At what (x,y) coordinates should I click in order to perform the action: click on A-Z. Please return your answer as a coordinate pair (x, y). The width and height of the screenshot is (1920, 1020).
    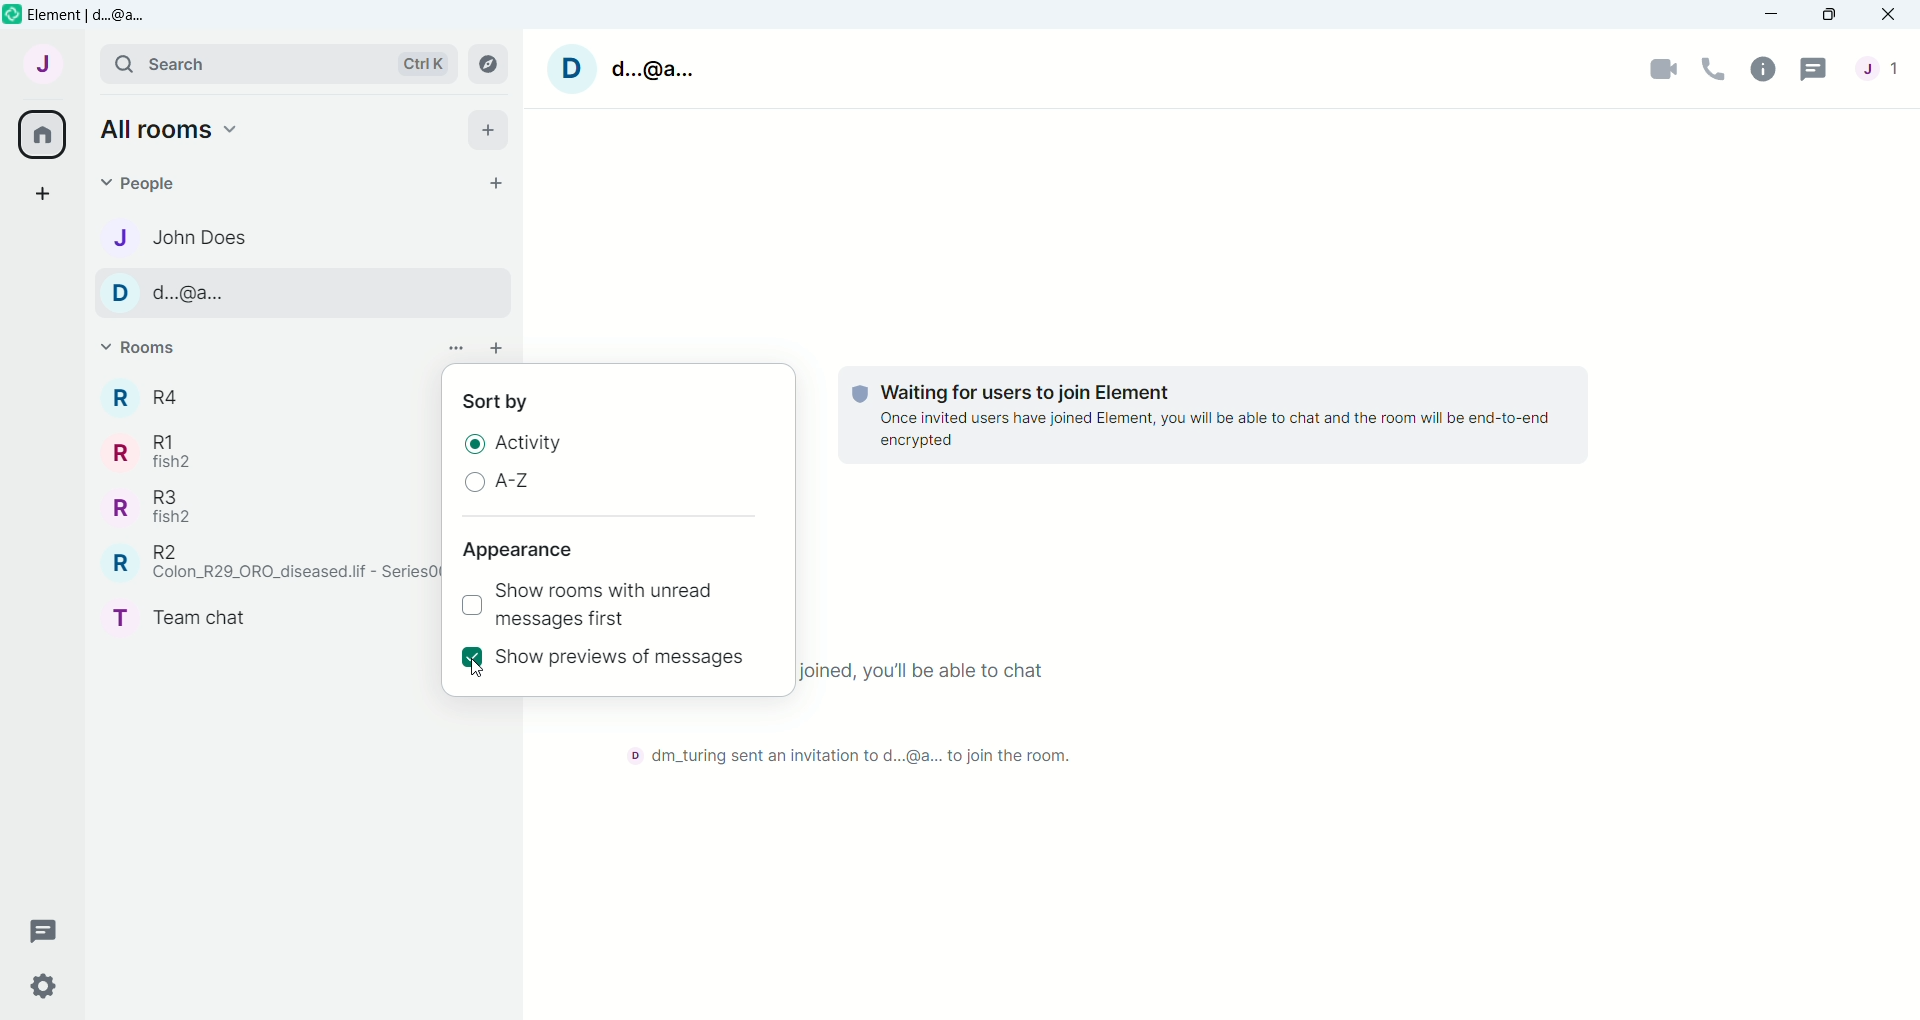
    Looking at the image, I should click on (518, 480).